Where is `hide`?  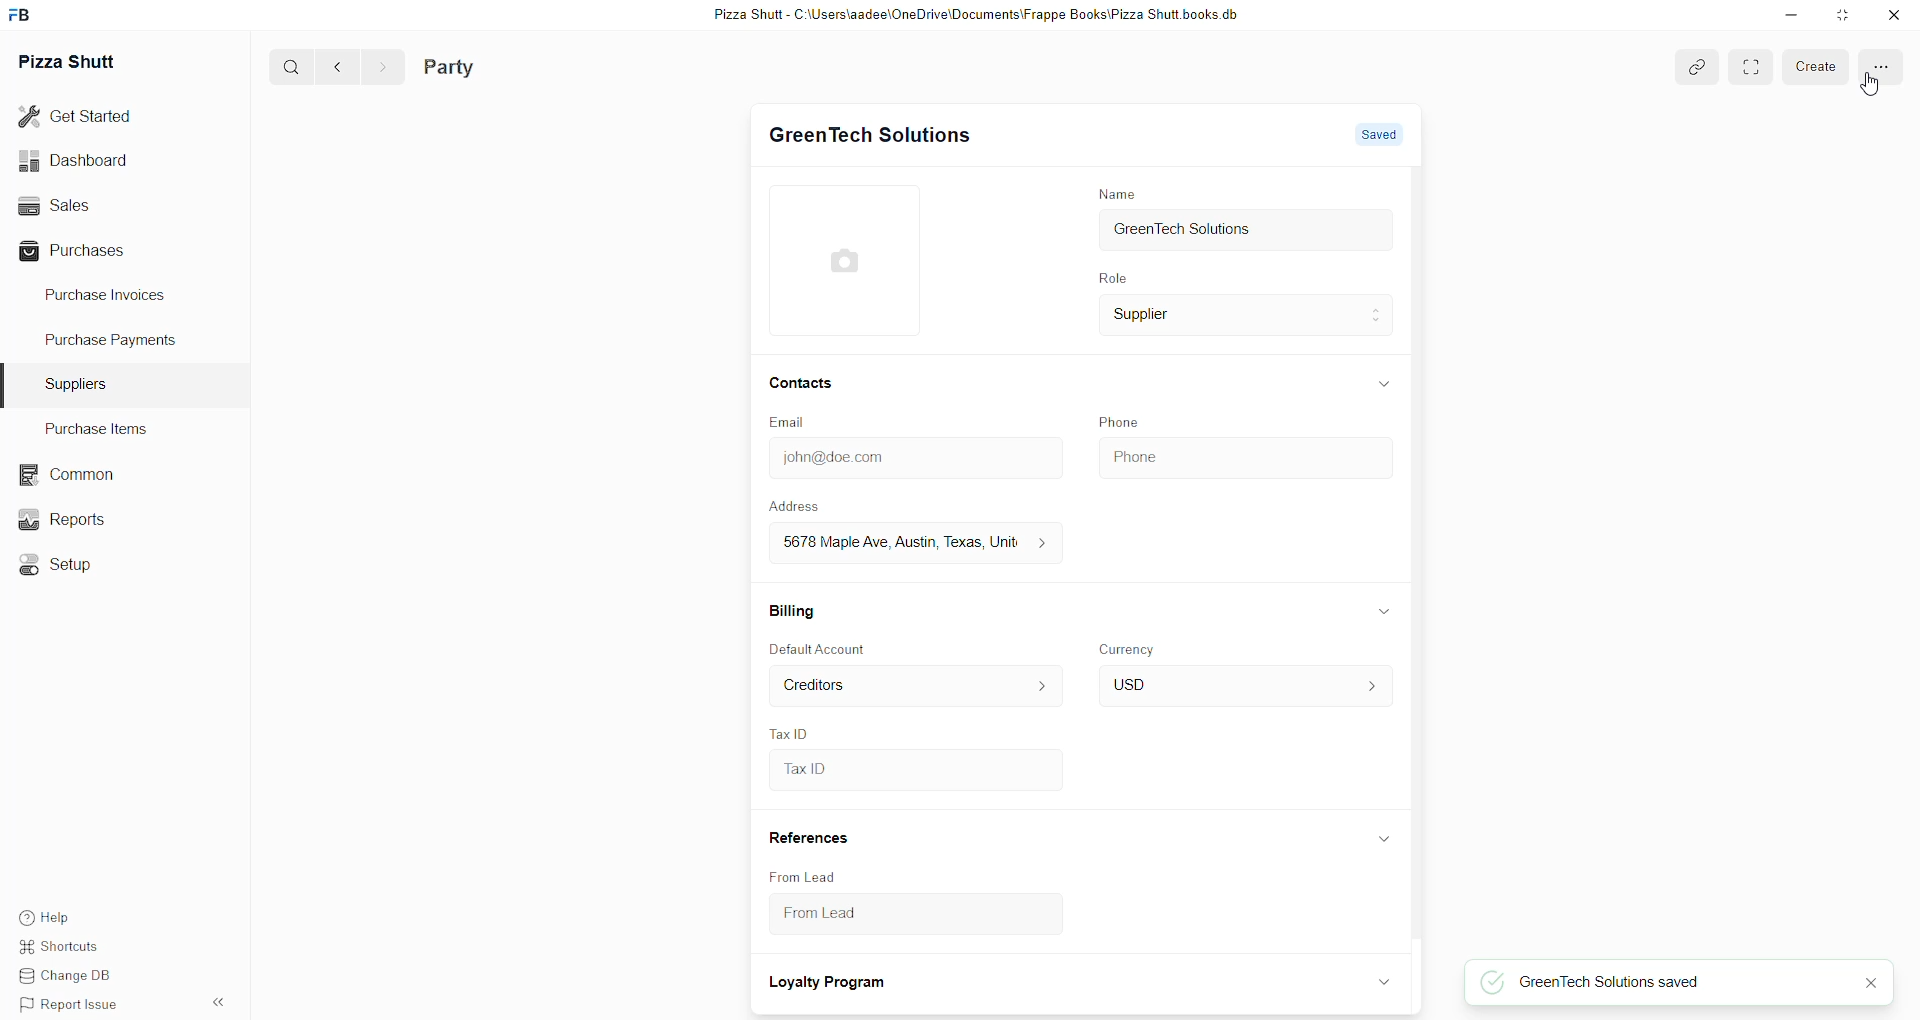 hide is located at coordinates (1380, 981).